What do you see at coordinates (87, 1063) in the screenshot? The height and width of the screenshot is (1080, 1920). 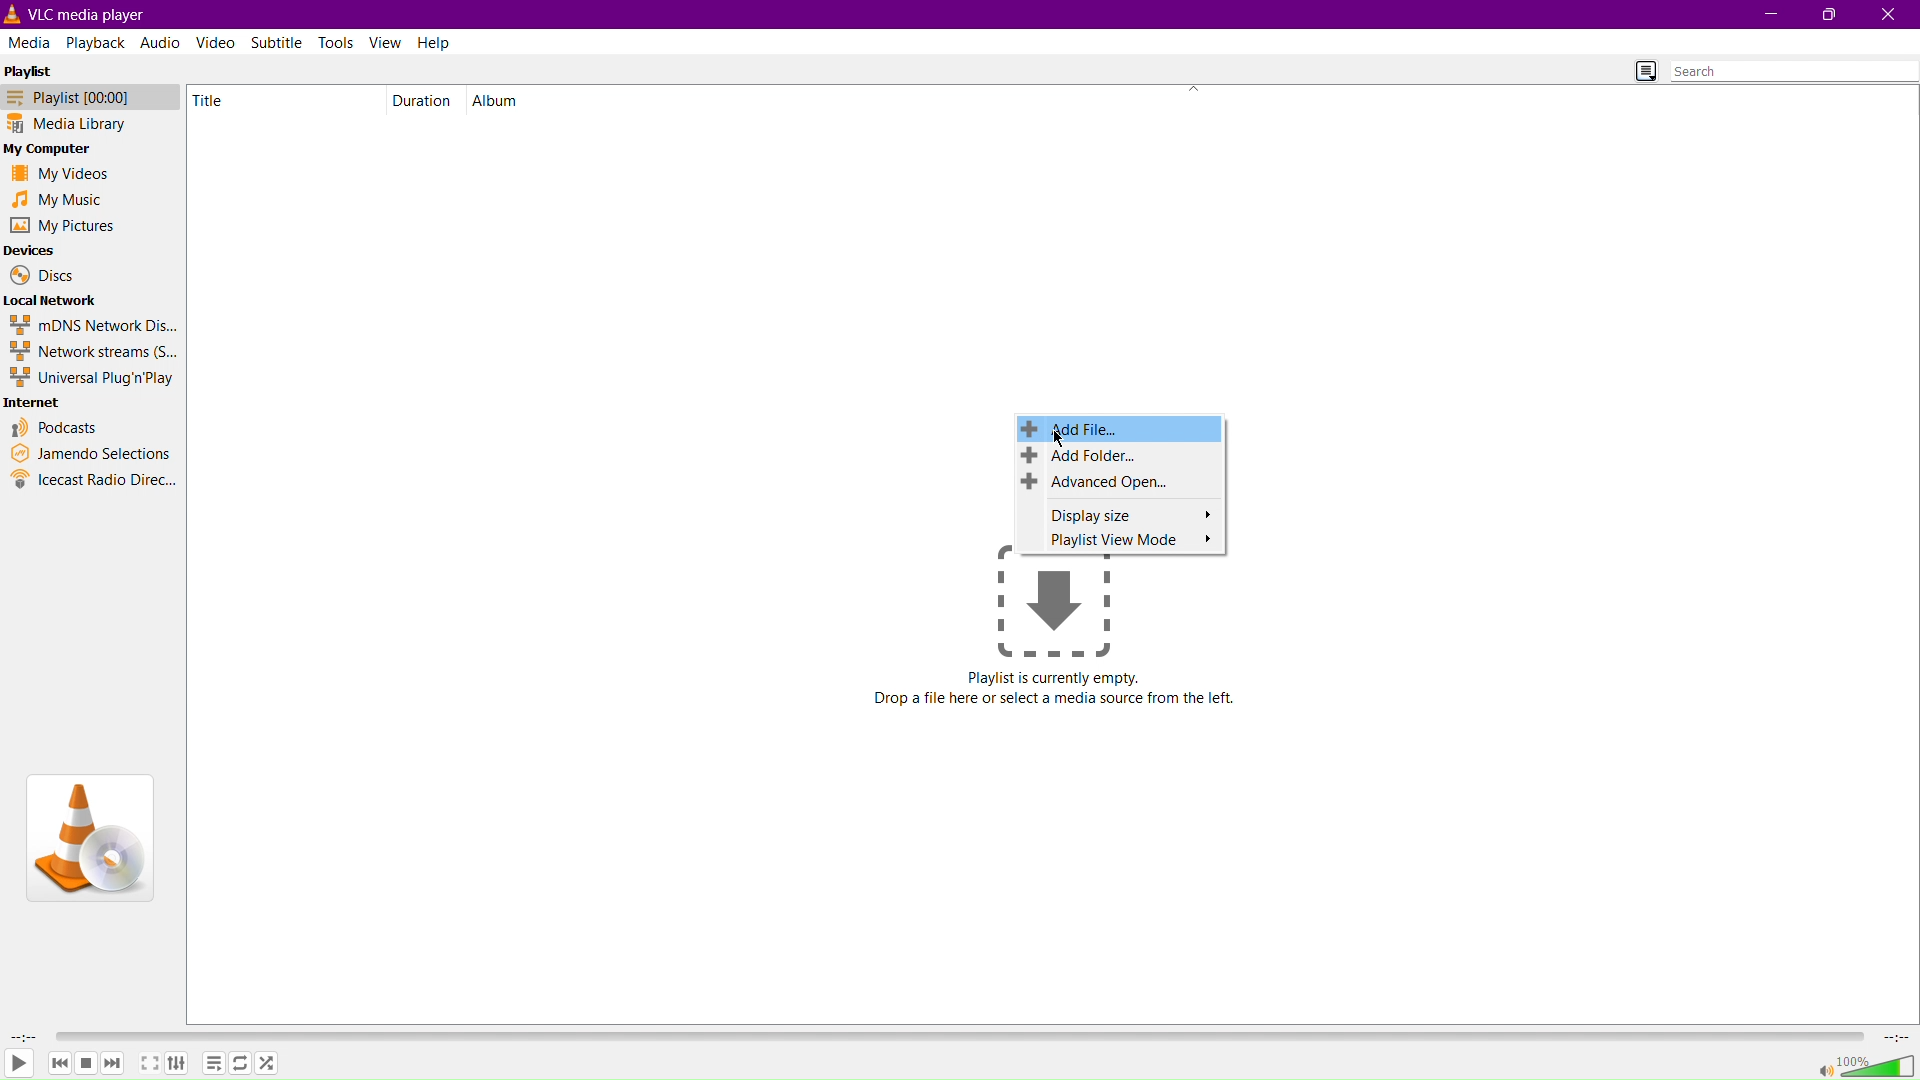 I see `Stop` at bounding box center [87, 1063].